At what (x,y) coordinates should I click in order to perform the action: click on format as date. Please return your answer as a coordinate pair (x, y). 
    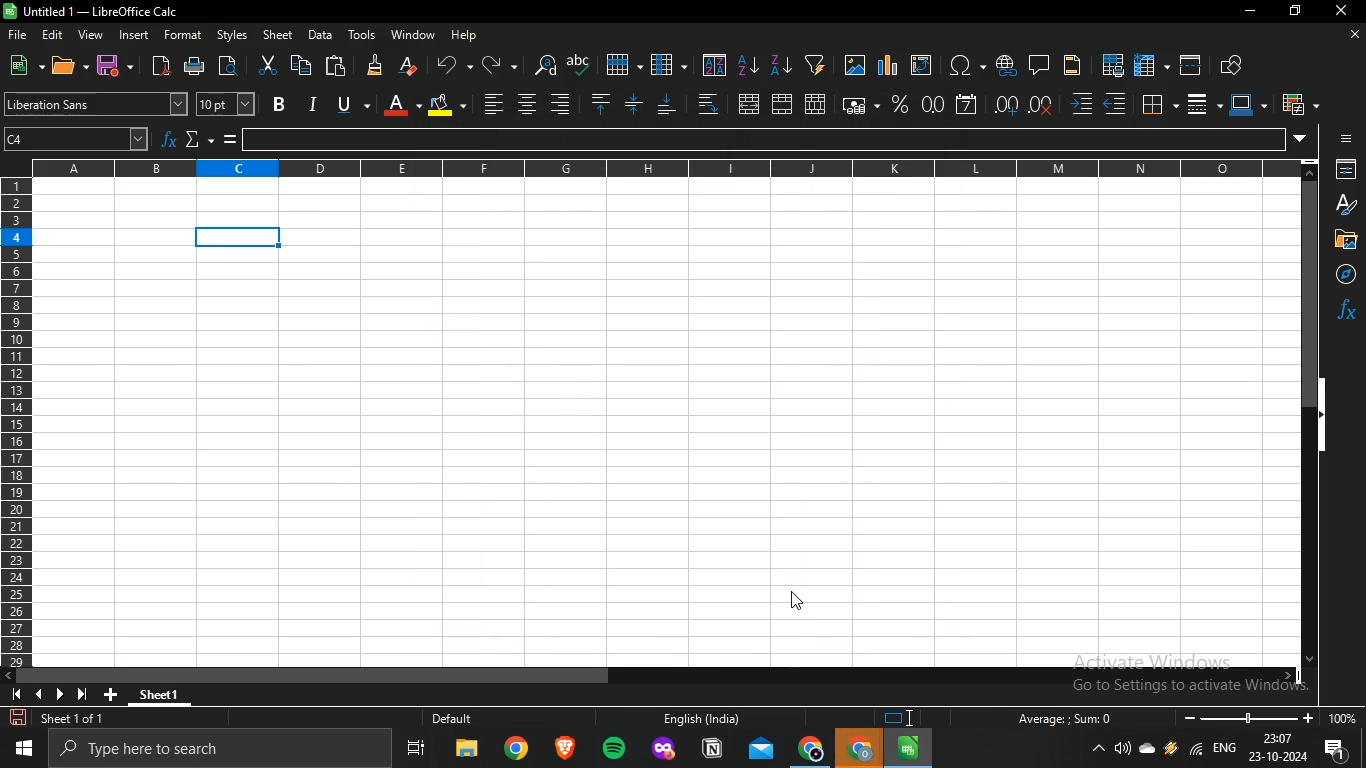
    Looking at the image, I should click on (967, 103).